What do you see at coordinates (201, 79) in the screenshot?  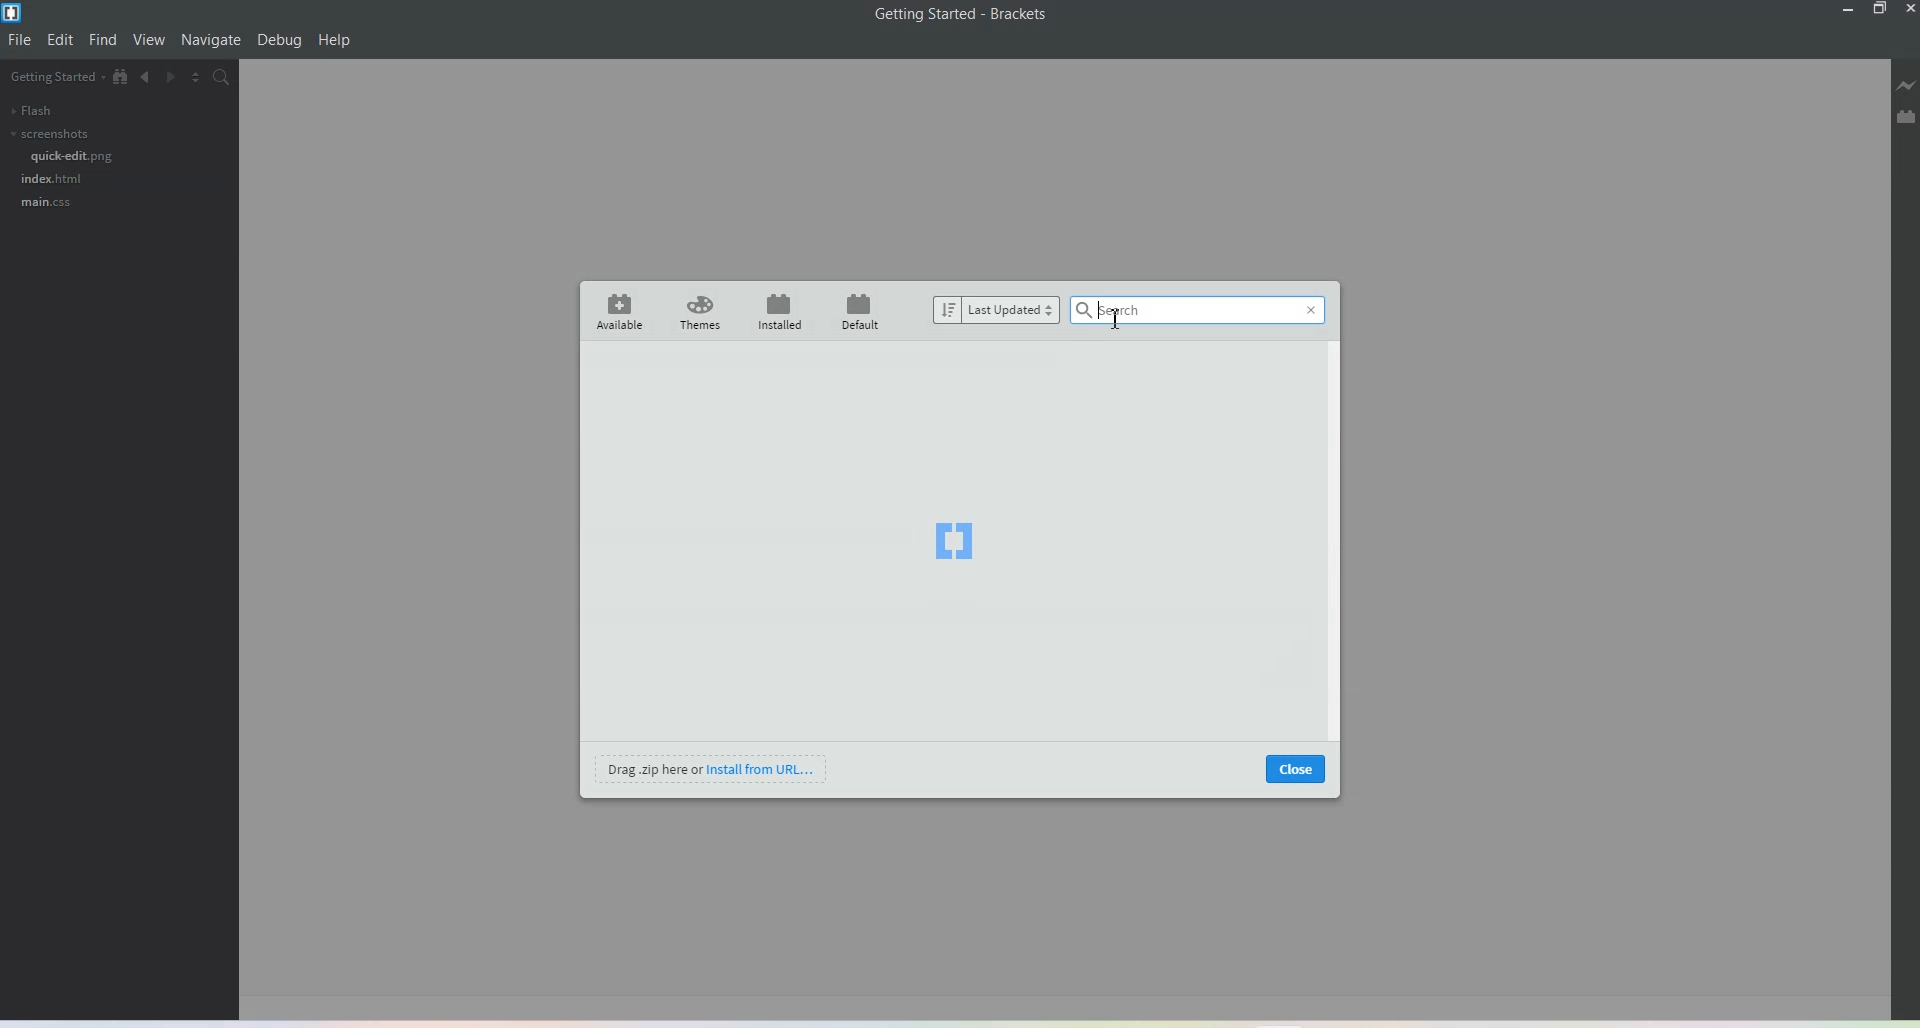 I see `Split the editor vertically or Horizontally` at bounding box center [201, 79].